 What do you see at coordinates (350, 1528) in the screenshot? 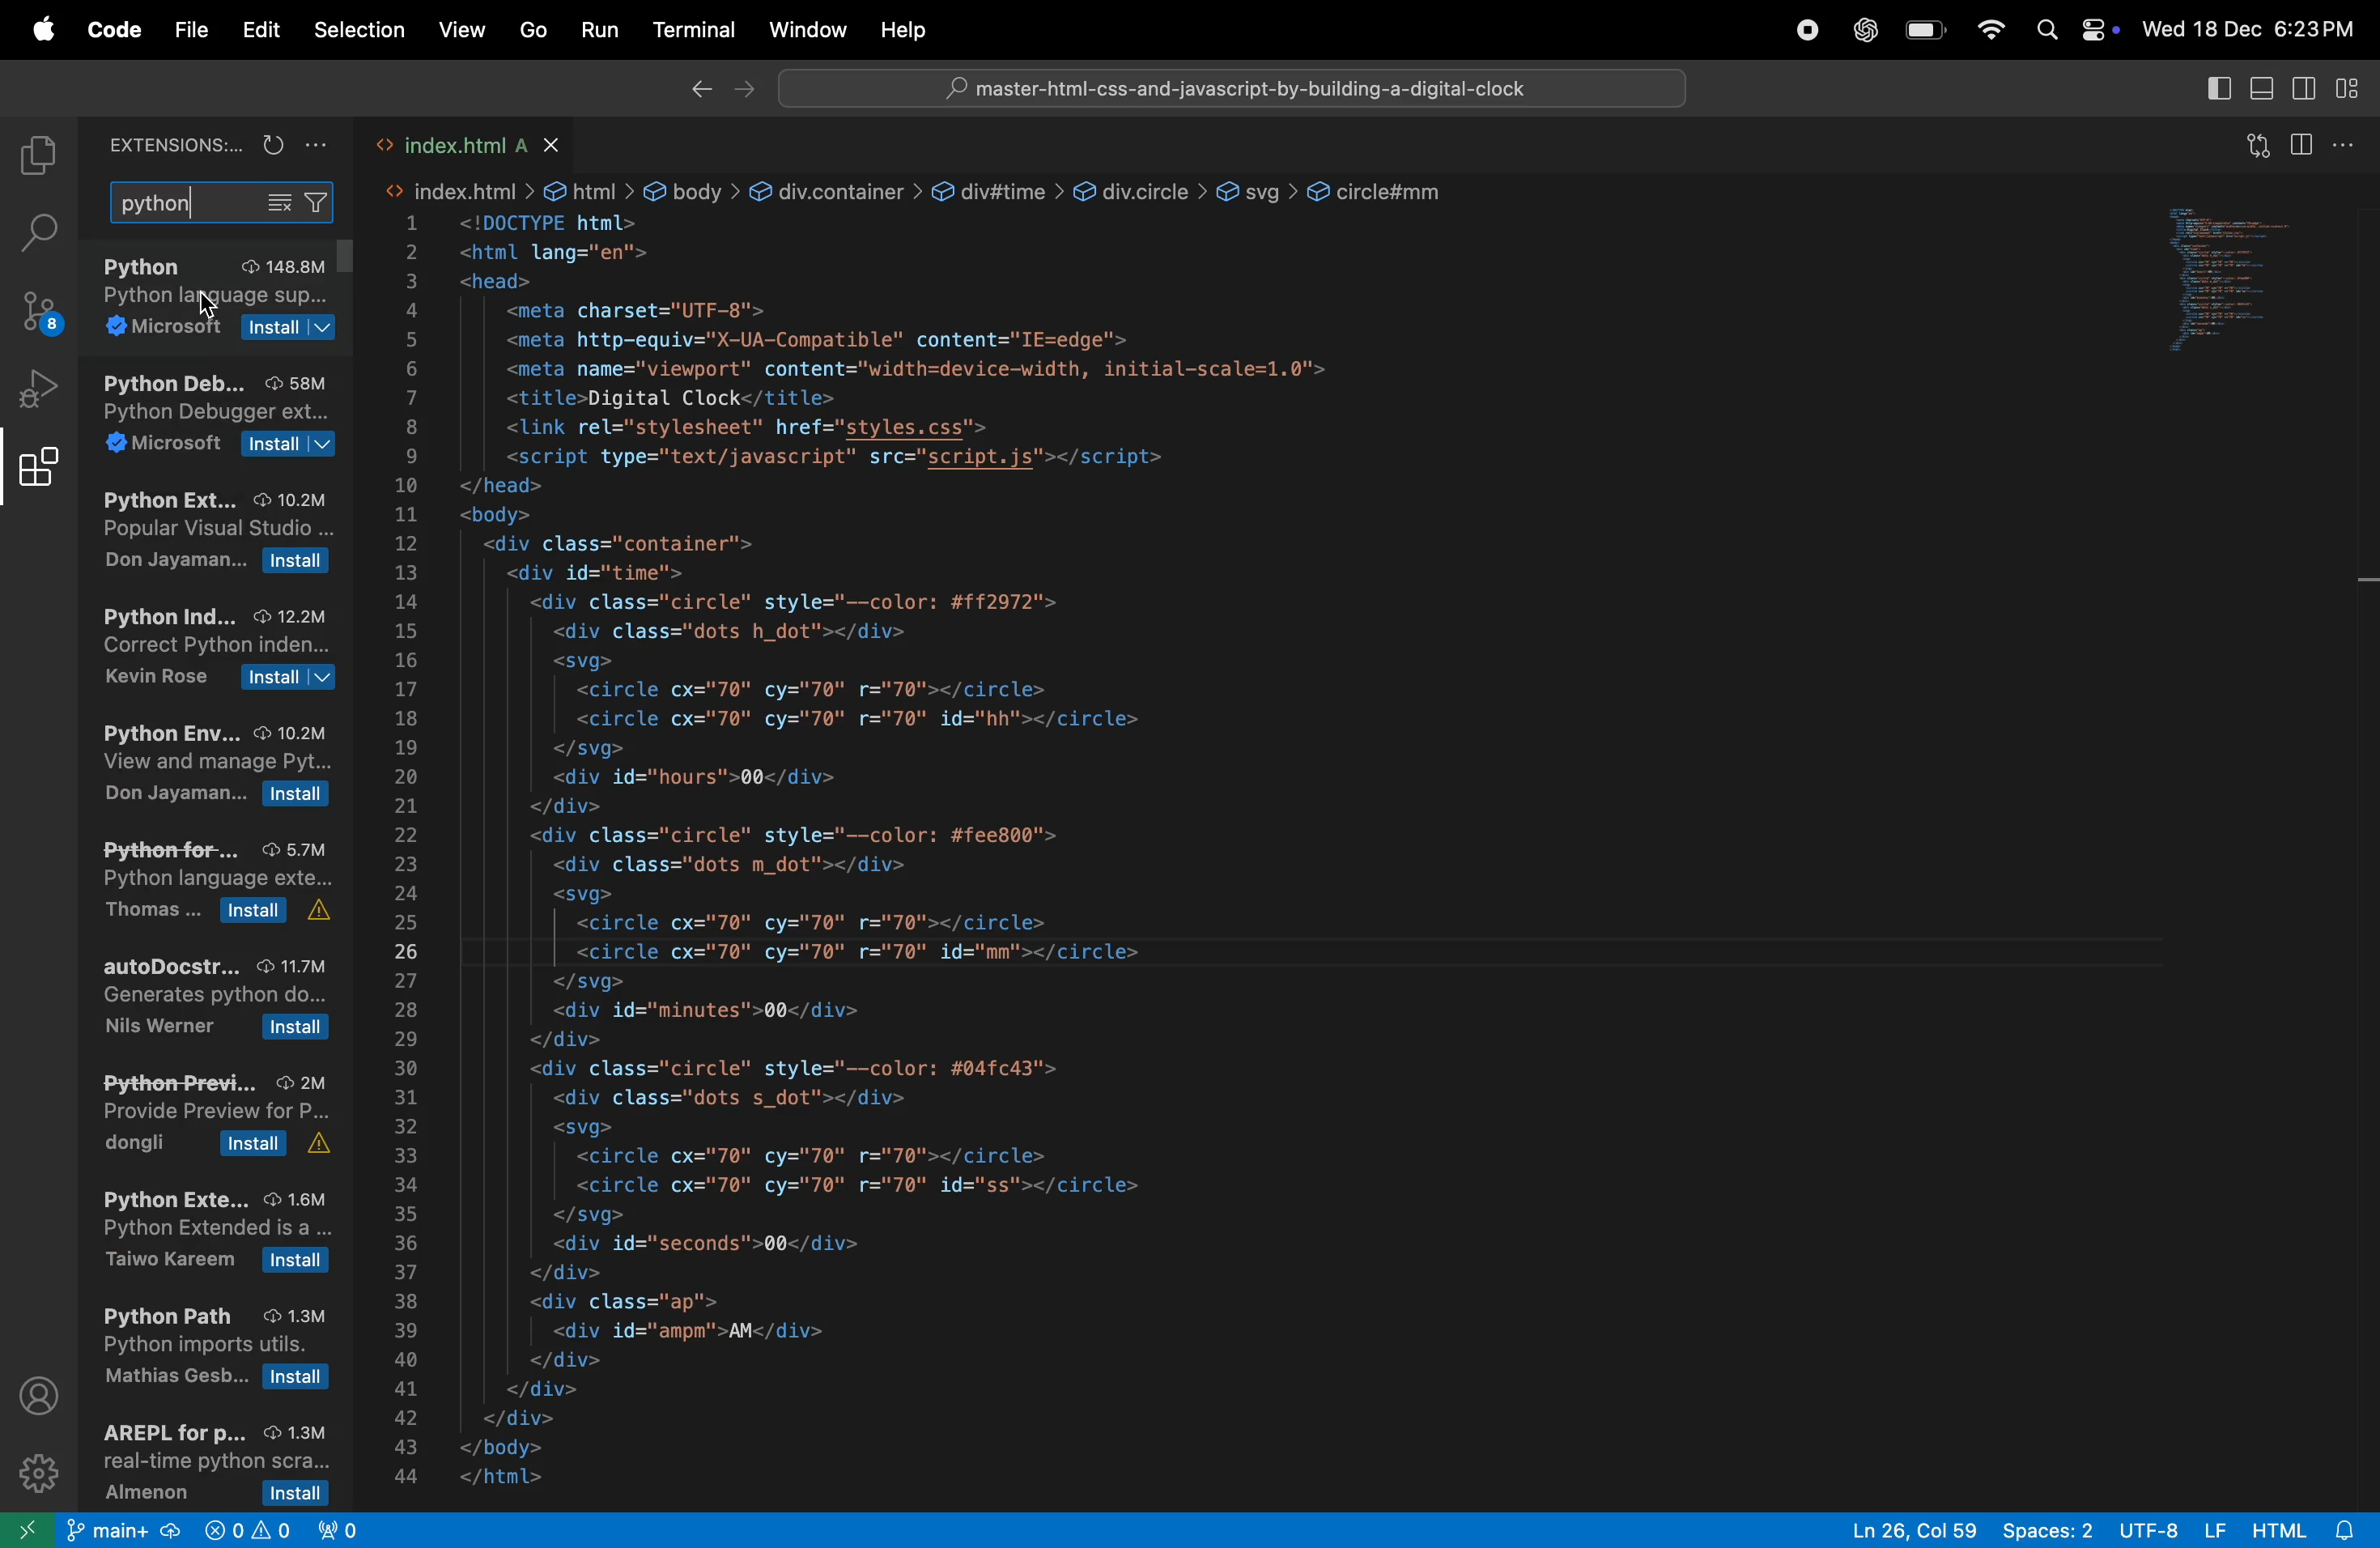
I see `view port ` at bounding box center [350, 1528].